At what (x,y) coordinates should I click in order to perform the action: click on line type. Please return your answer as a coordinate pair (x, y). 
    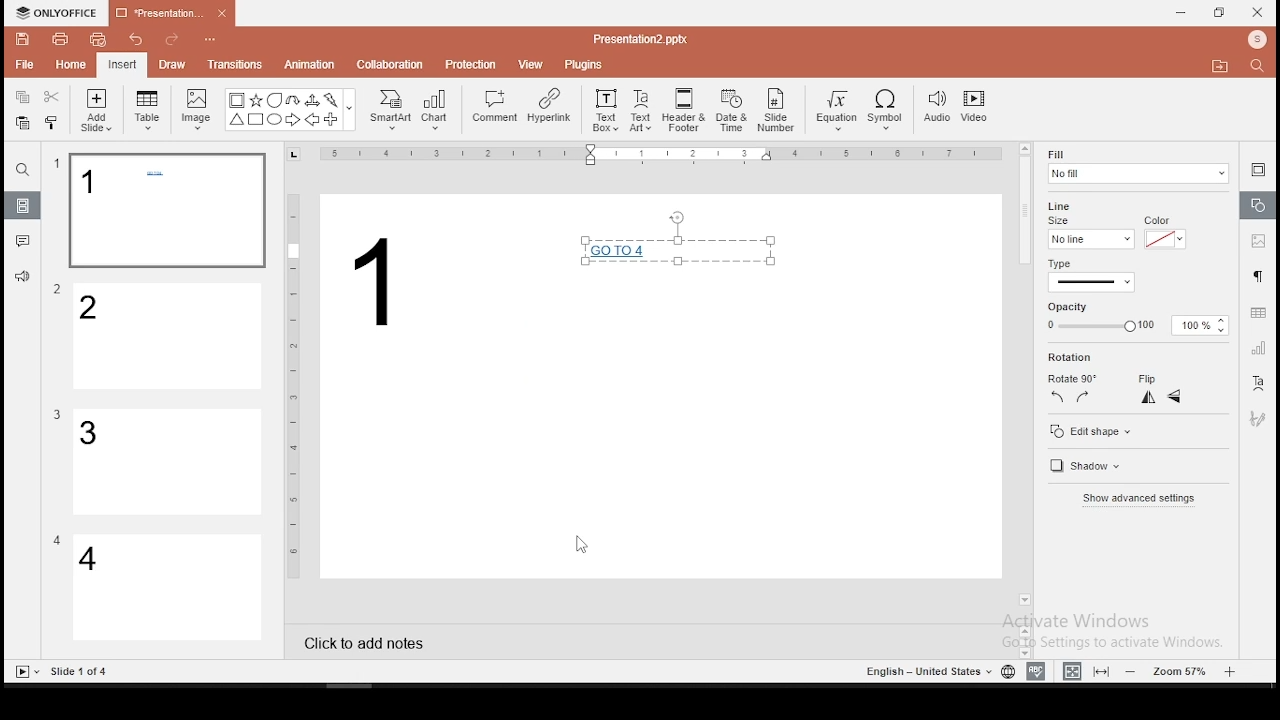
    Looking at the image, I should click on (1090, 276).